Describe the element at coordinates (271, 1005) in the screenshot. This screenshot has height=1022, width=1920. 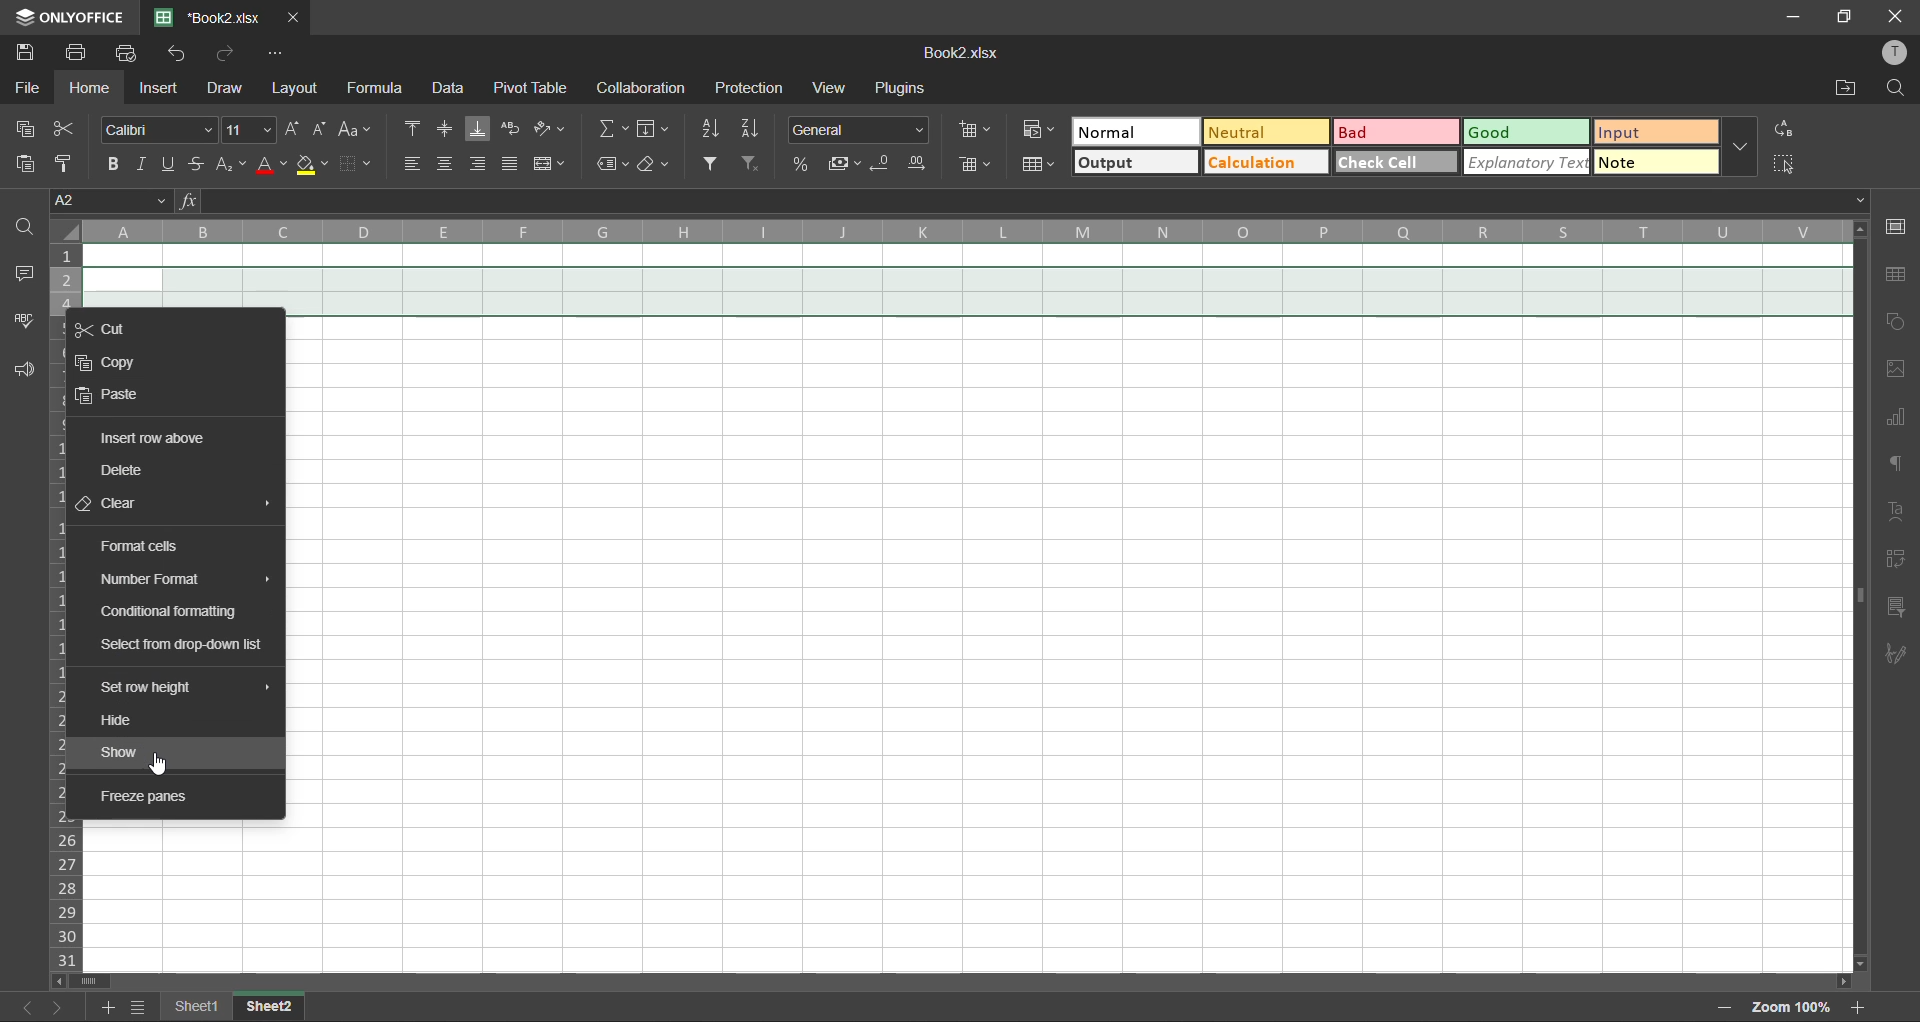
I see `sheet 13` at that location.